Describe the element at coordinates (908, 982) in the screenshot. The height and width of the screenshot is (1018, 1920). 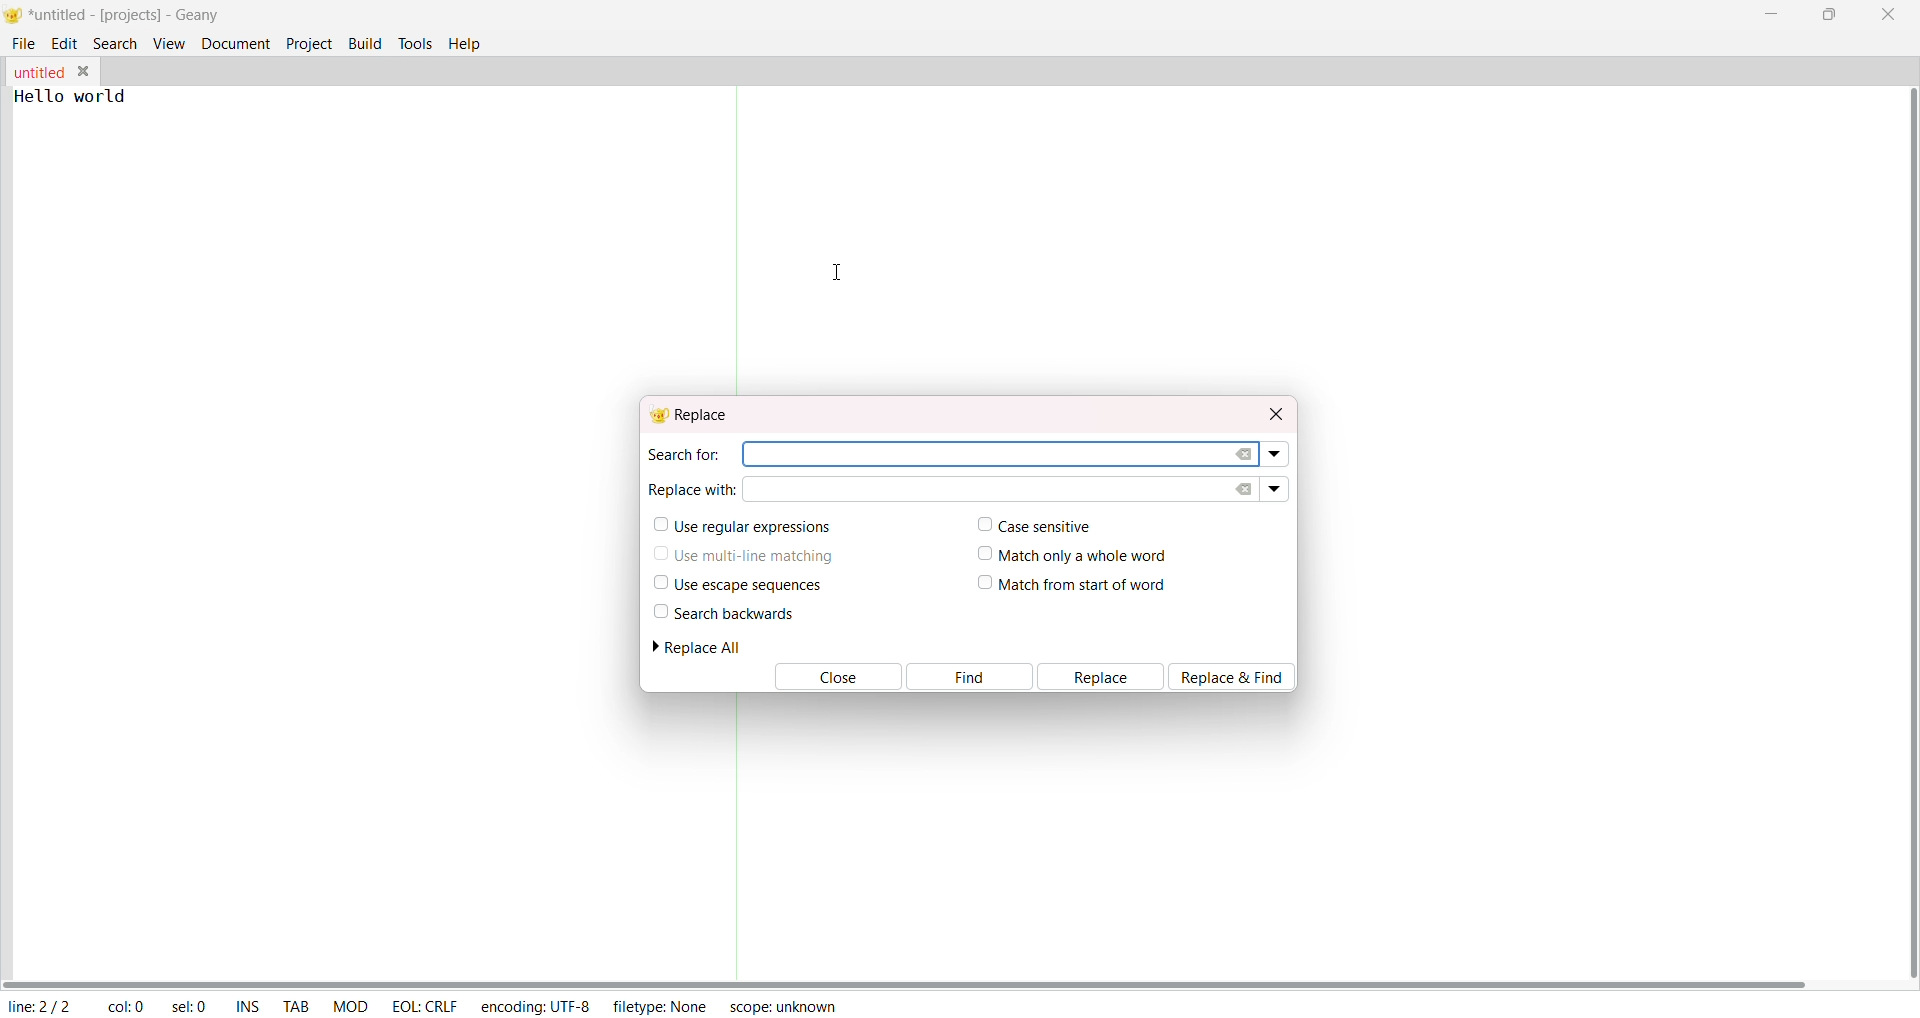
I see `horizontal scroll bar` at that location.